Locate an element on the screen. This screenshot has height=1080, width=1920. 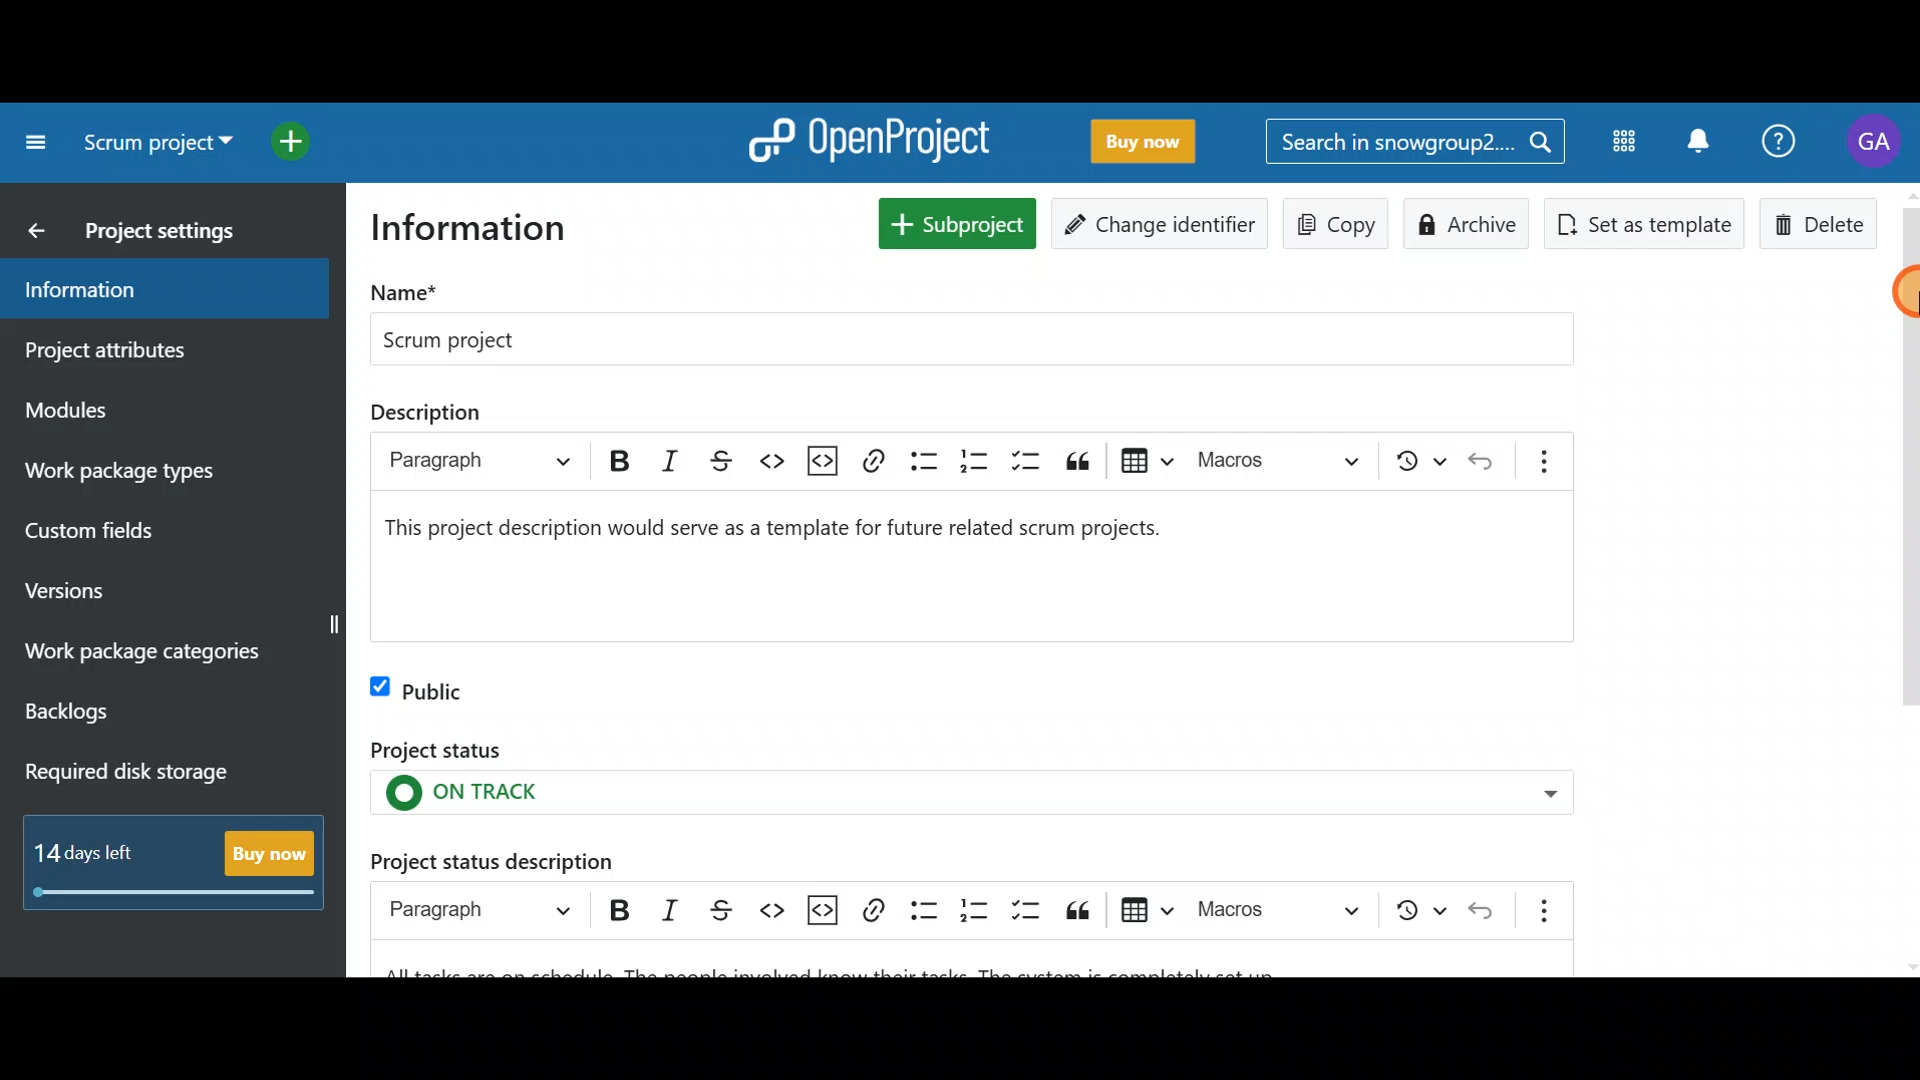
Show more items is located at coordinates (1538, 910).